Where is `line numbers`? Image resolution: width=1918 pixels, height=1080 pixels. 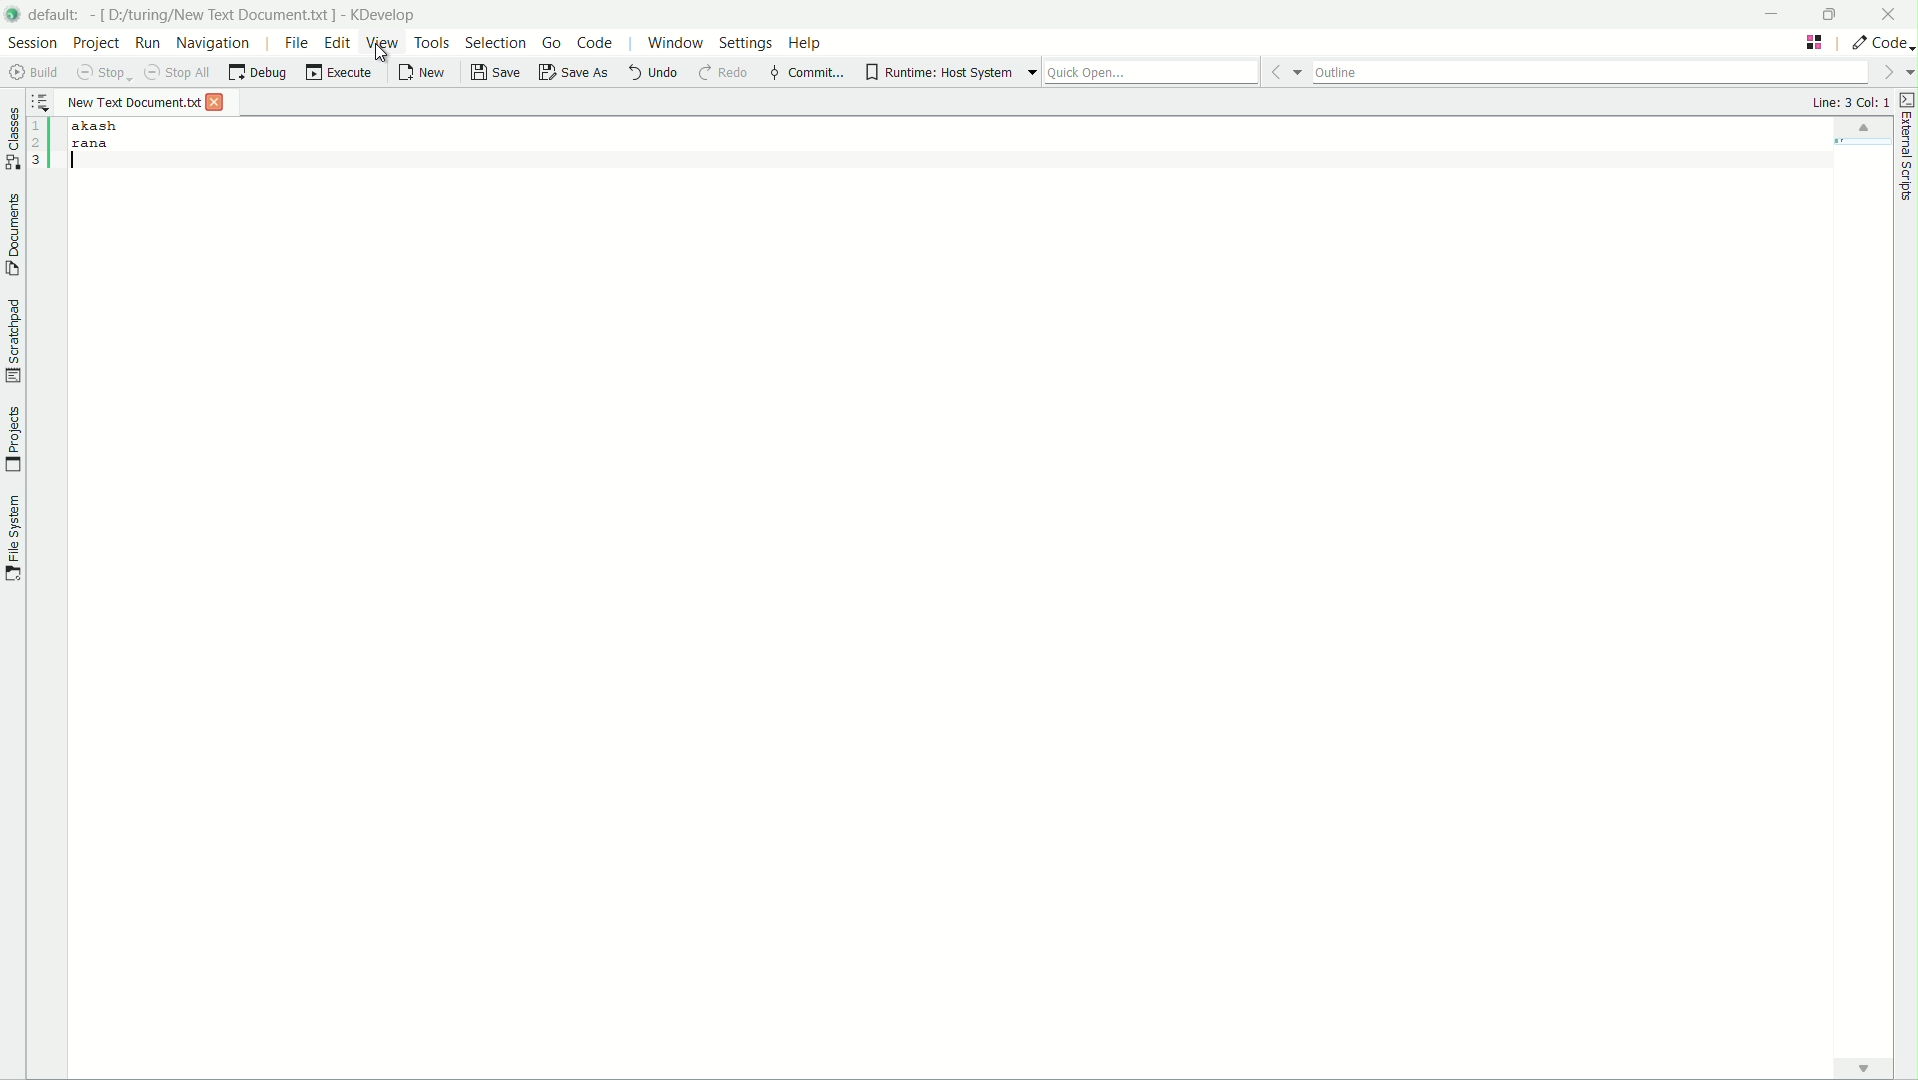 line numbers is located at coordinates (40, 144).